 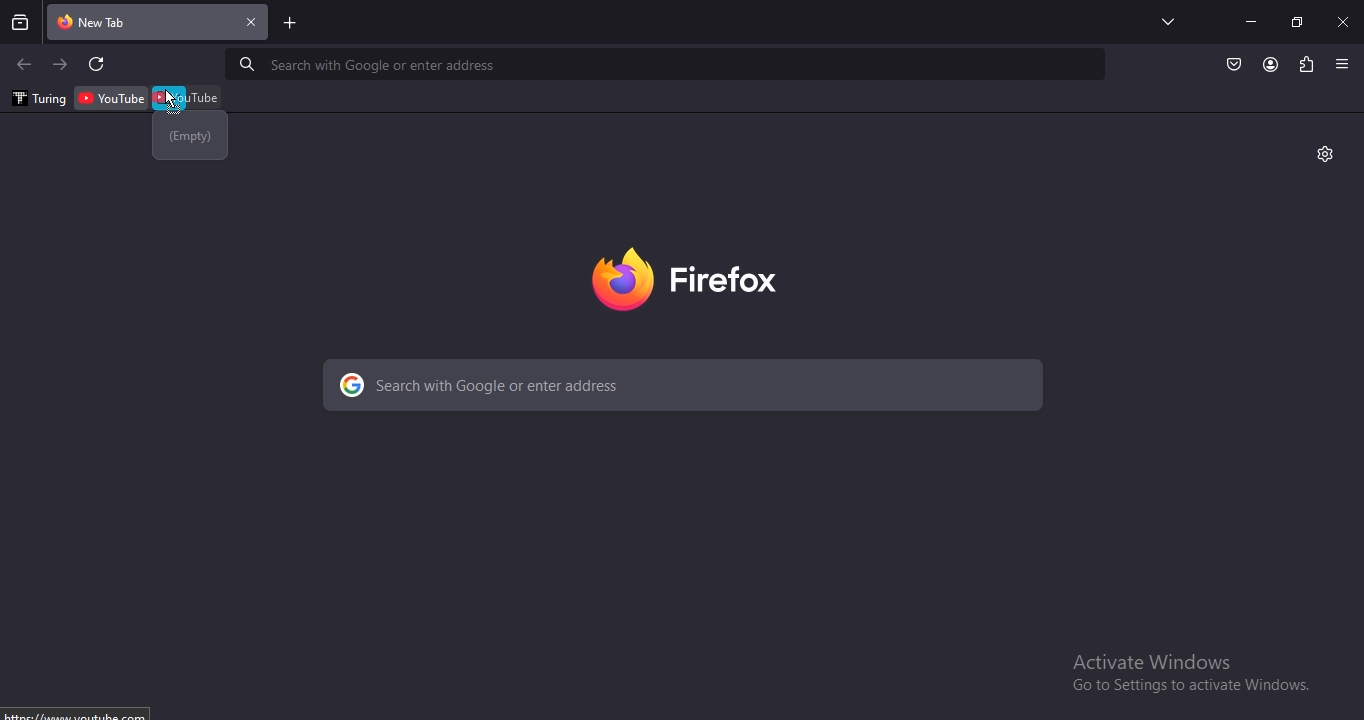 What do you see at coordinates (365, 66) in the screenshot?
I see `Search with Google or enter address` at bounding box center [365, 66].